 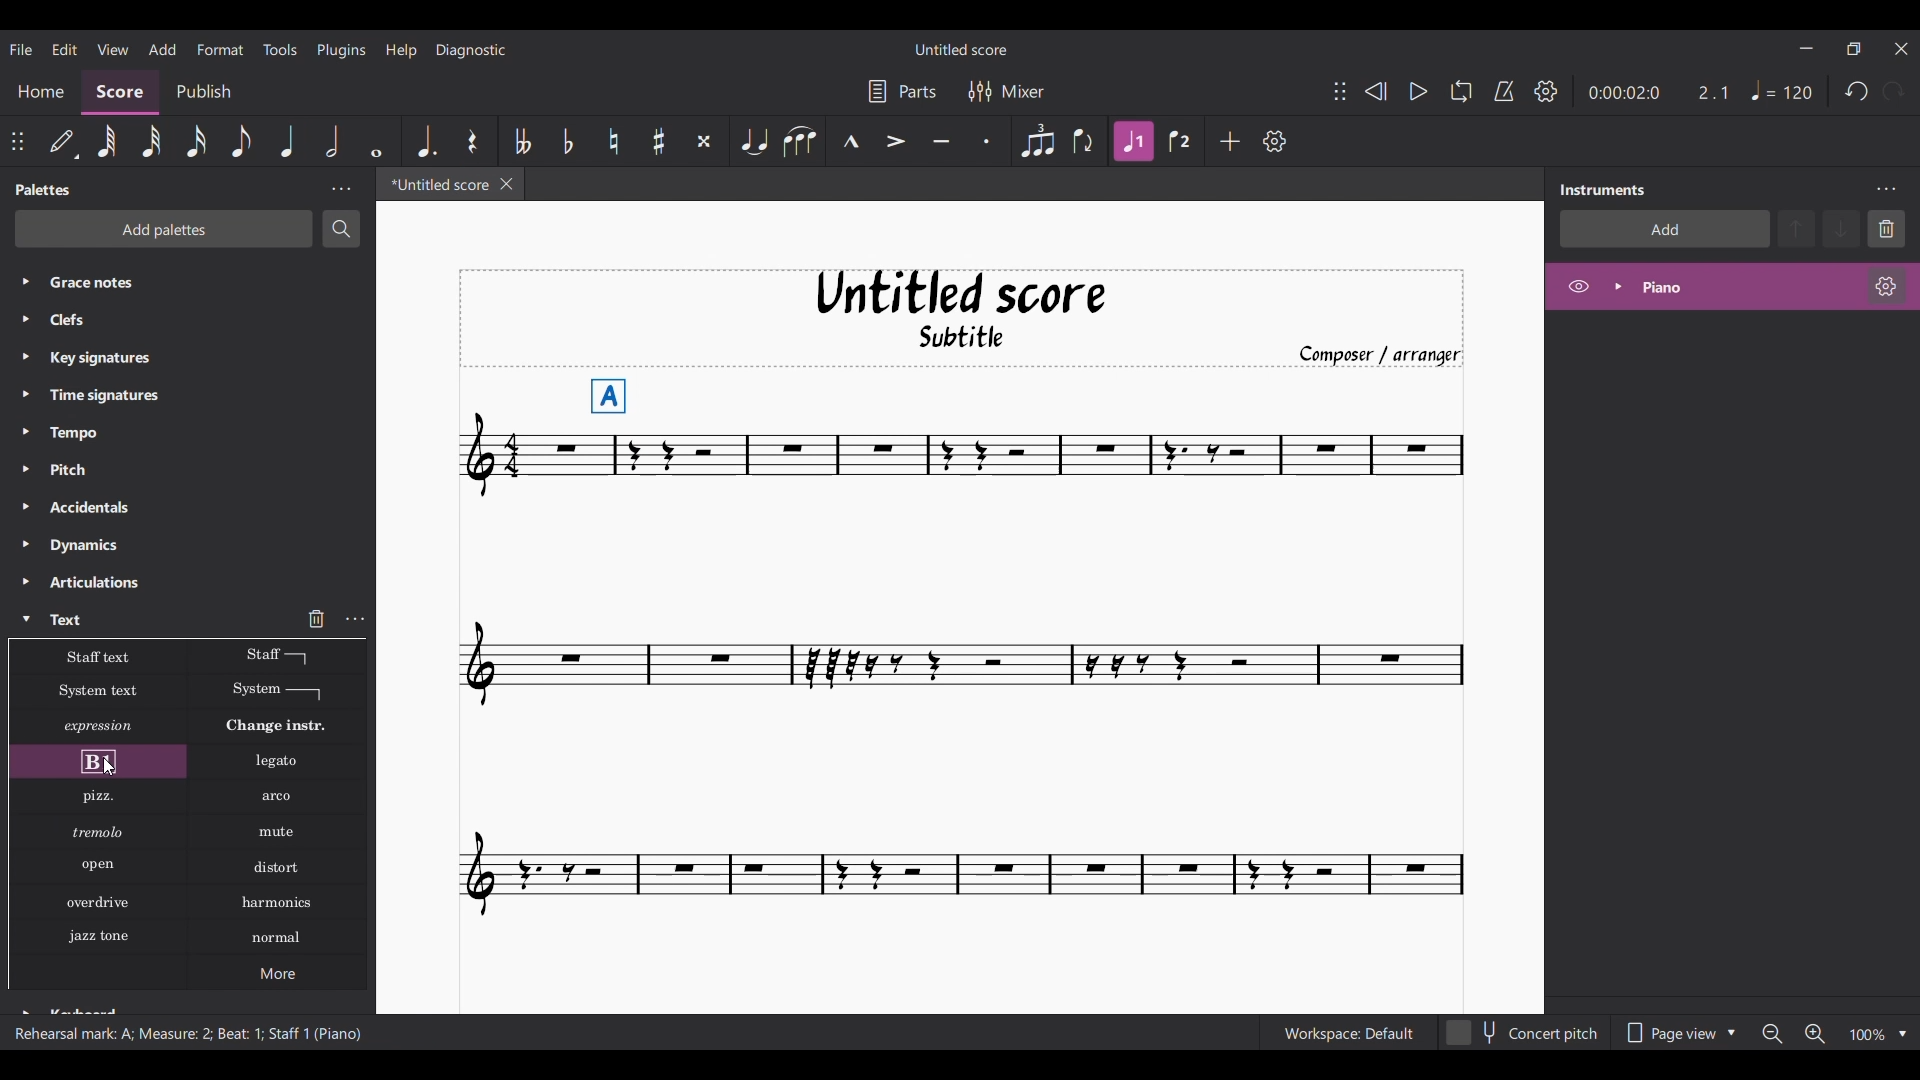 I want to click on Panel title, so click(x=1604, y=190).